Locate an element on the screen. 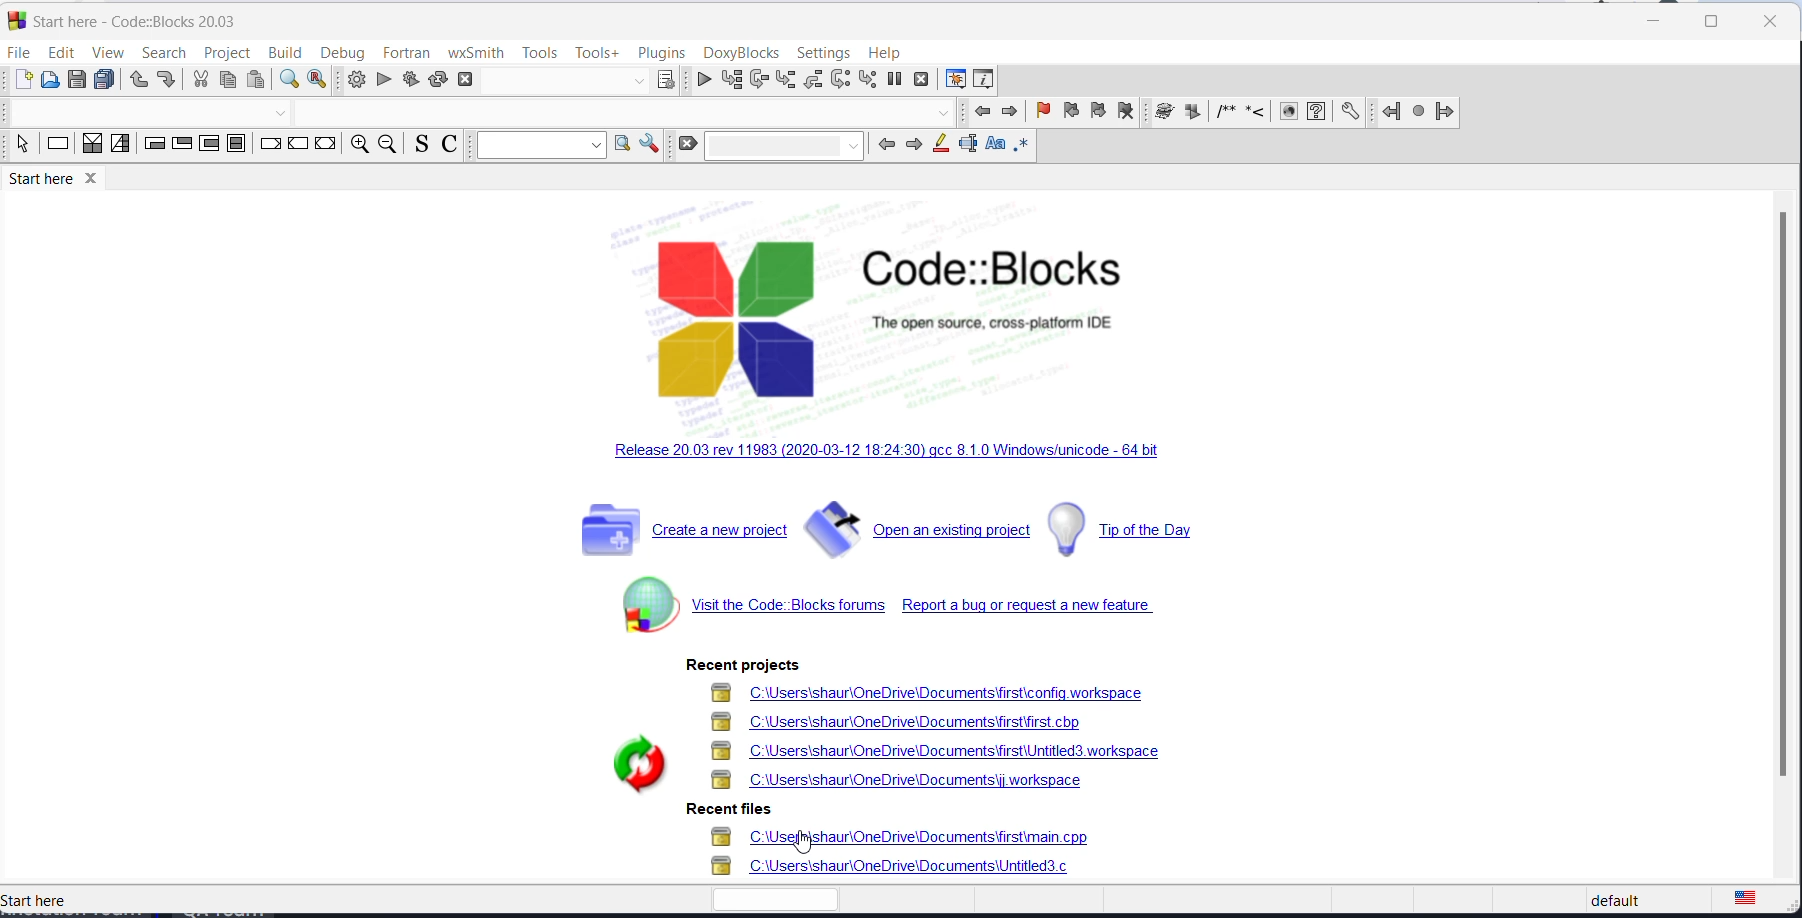  select is located at coordinates (21, 146).